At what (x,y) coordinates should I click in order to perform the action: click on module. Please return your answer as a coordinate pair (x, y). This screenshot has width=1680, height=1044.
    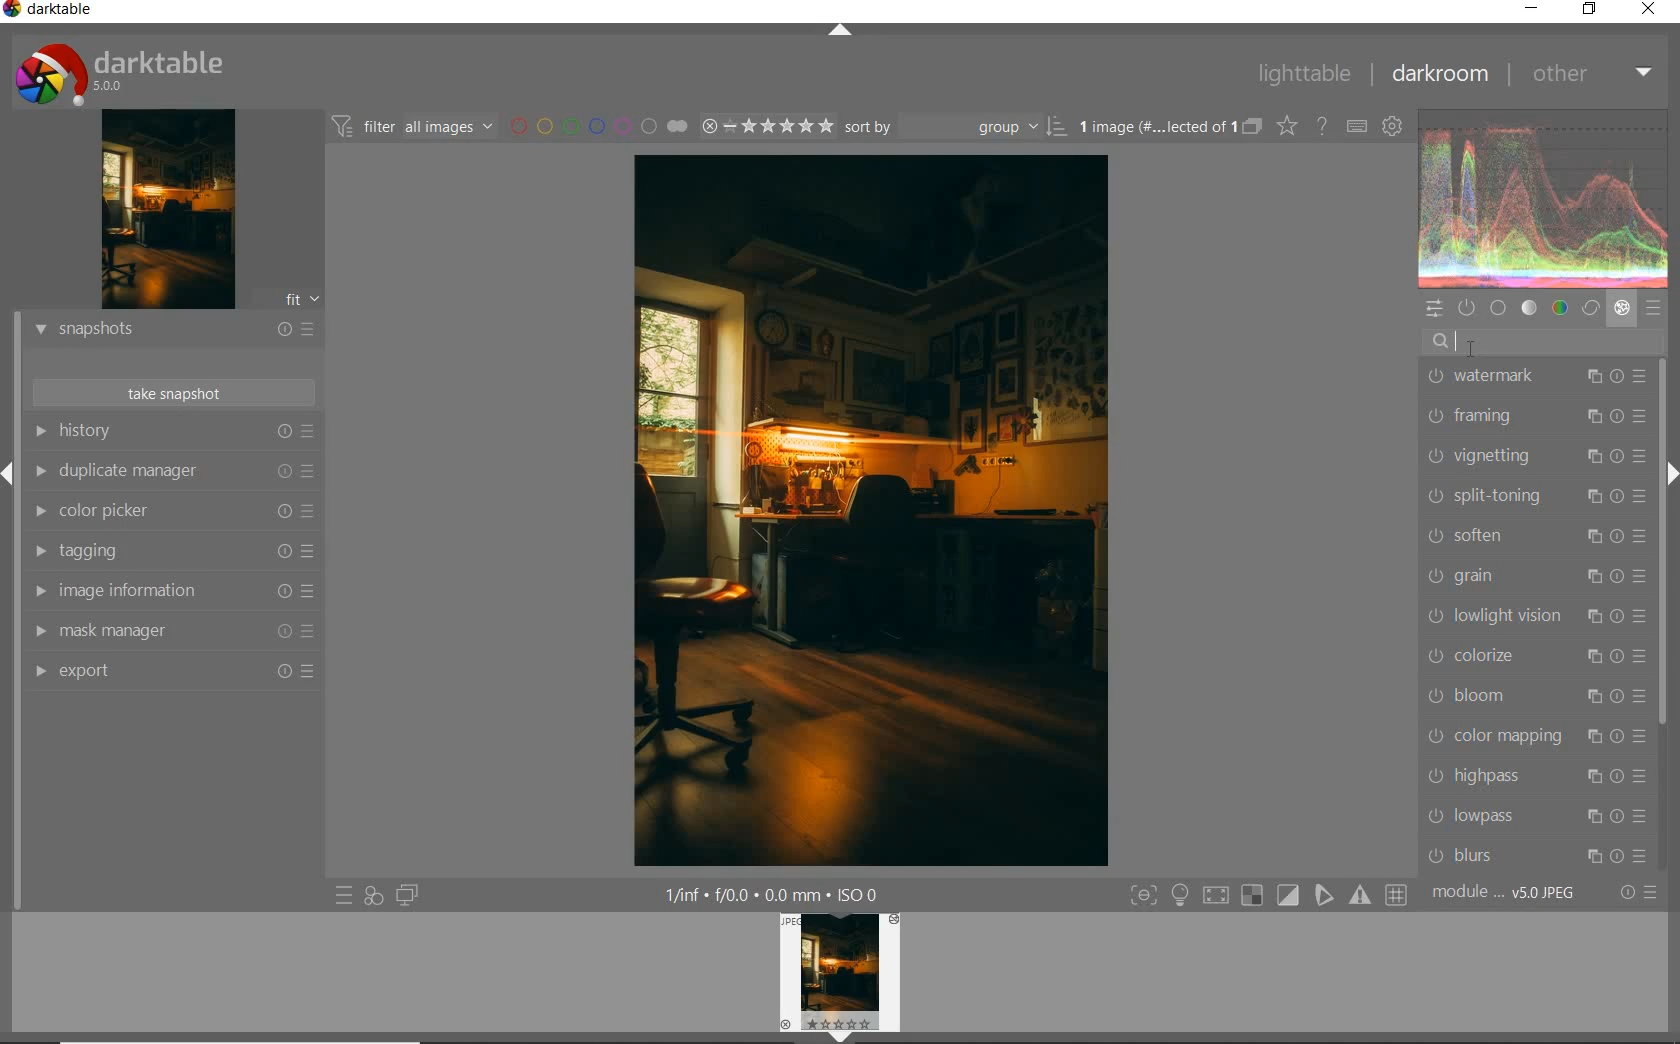
    Looking at the image, I should click on (1509, 894).